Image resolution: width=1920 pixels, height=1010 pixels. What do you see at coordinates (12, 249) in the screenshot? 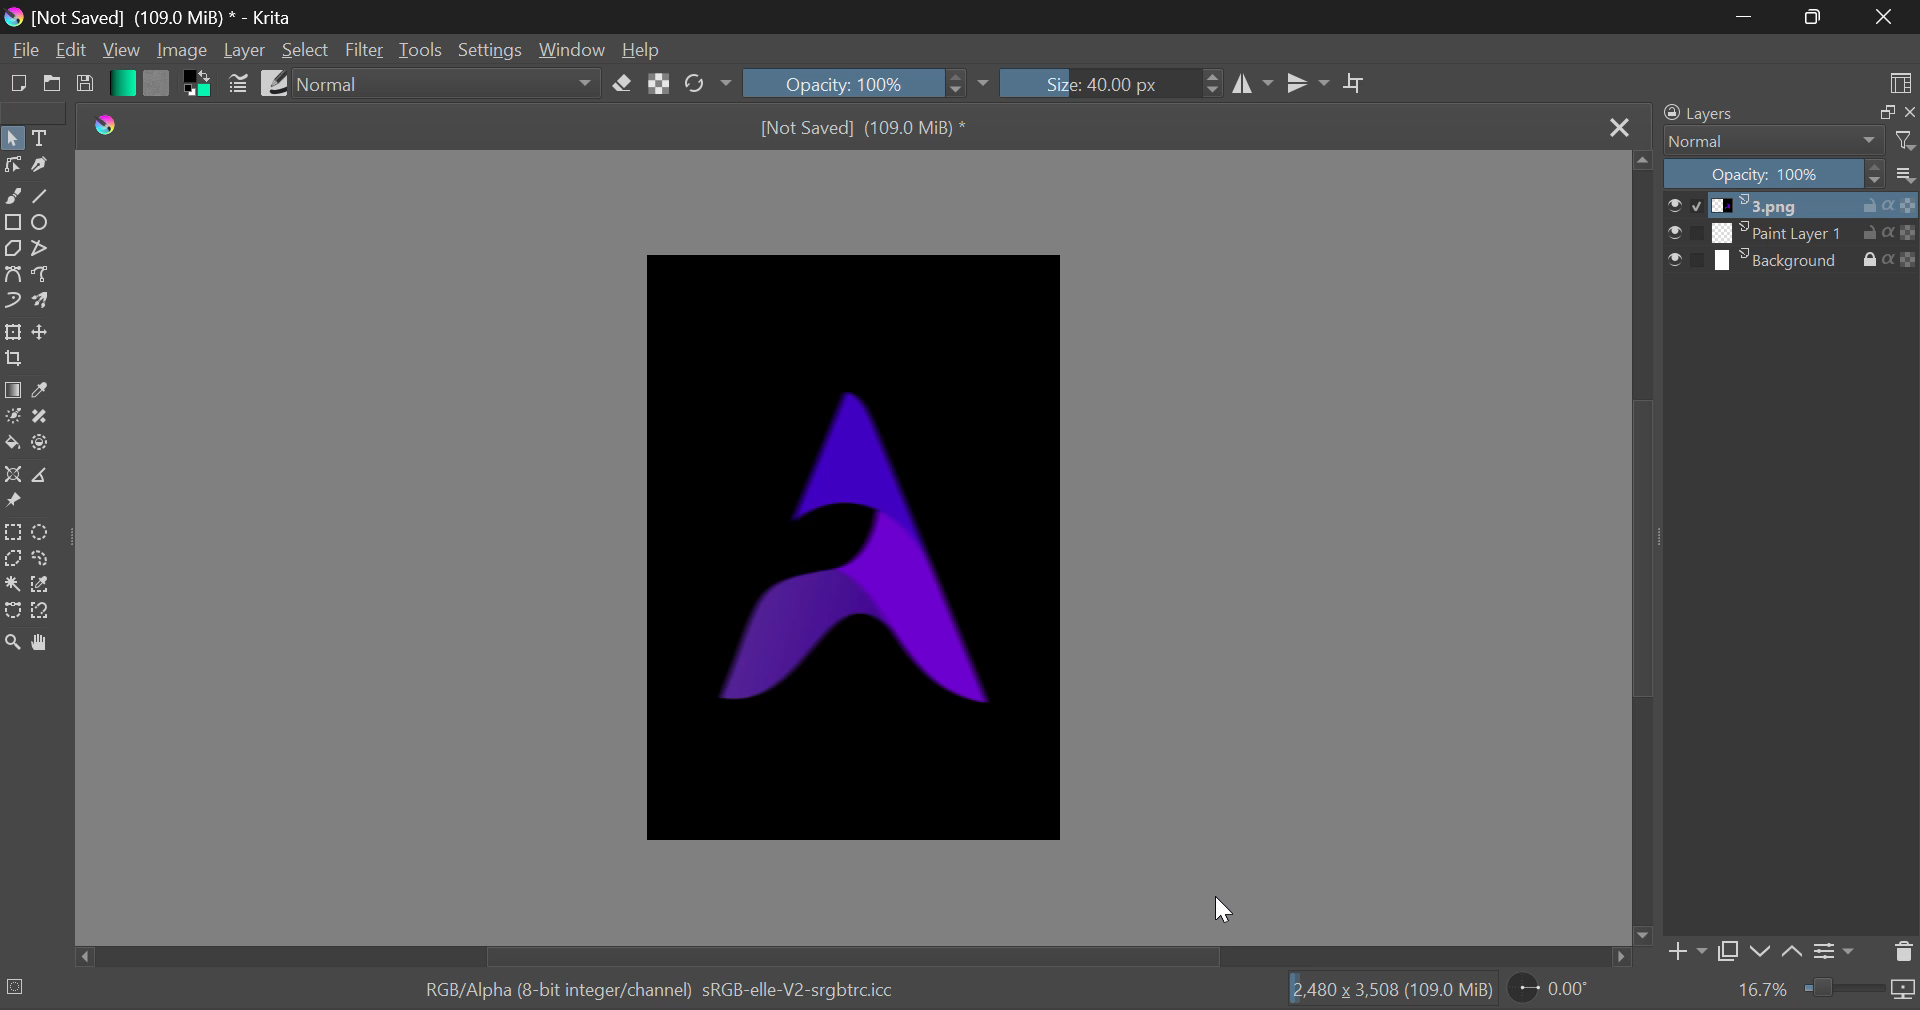
I see `Polygons` at bounding box center [12, 249].